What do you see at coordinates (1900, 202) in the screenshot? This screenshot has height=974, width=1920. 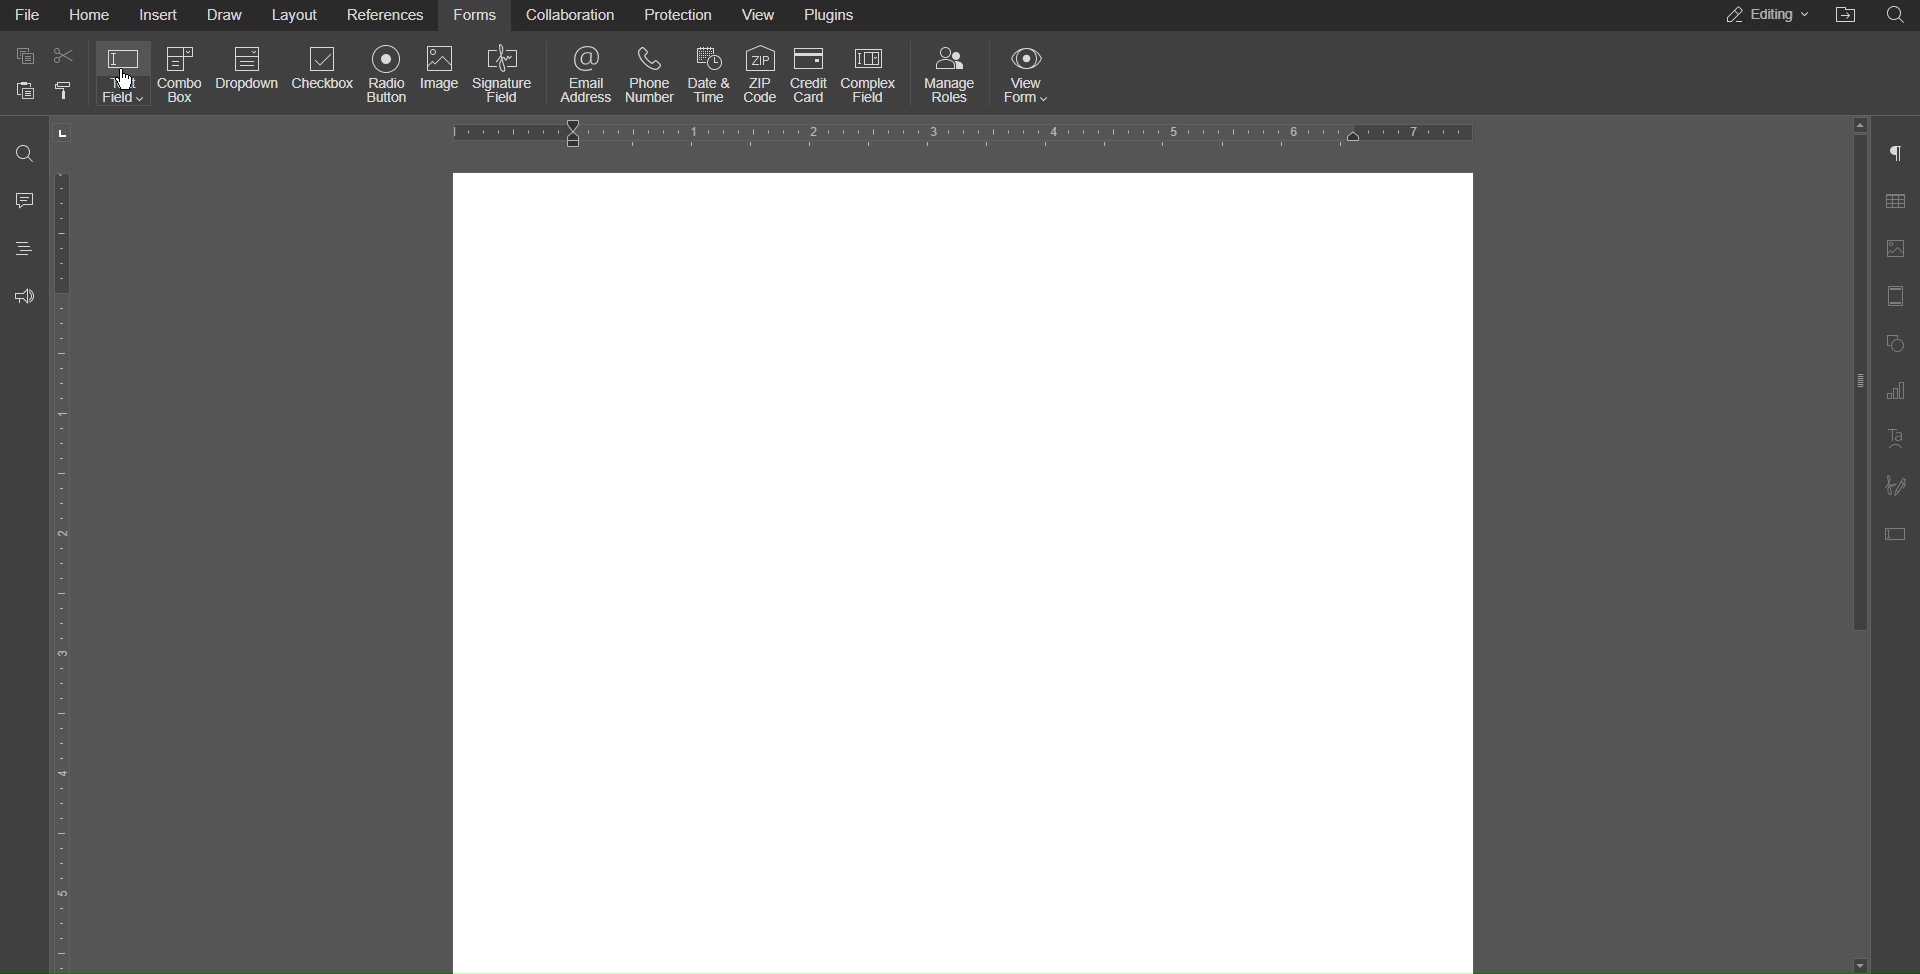 I see `Table Settings` at bounding box center [1900, 202].